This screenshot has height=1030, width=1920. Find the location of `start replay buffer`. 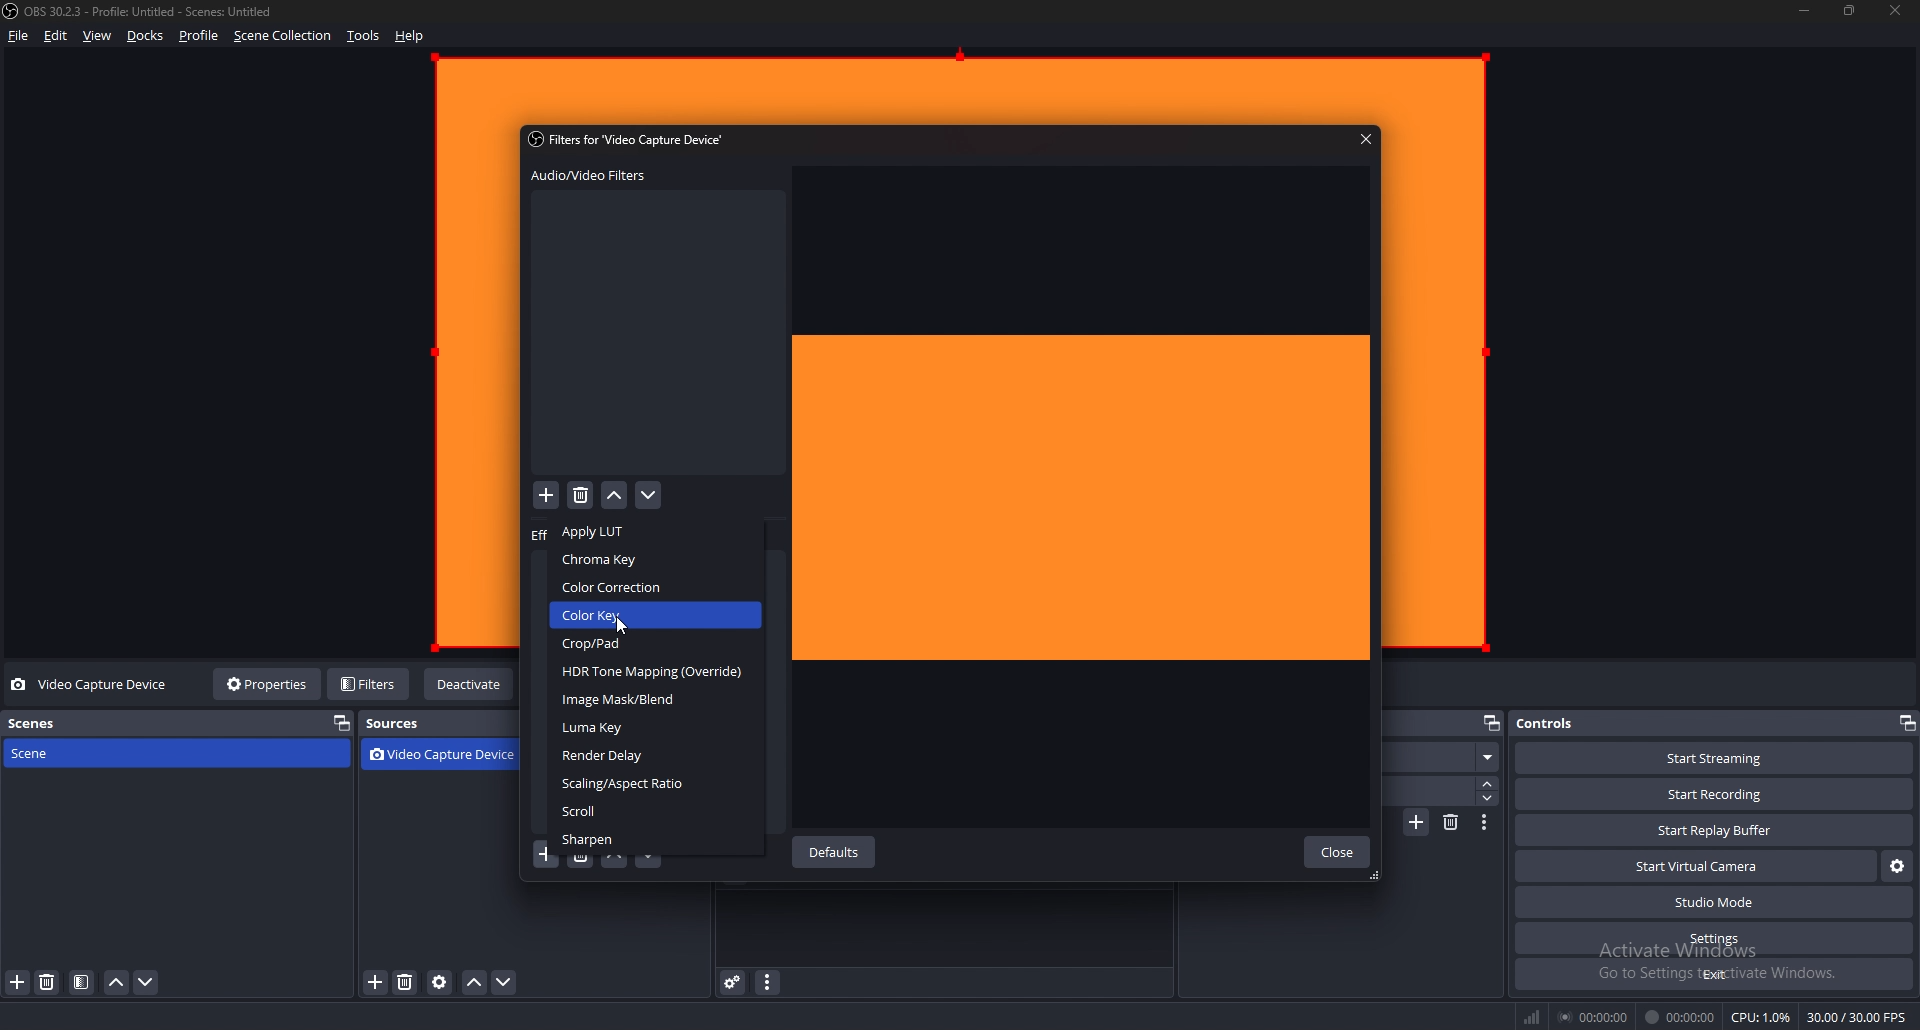

start replay buffer is located at coordinates (1715, 829).